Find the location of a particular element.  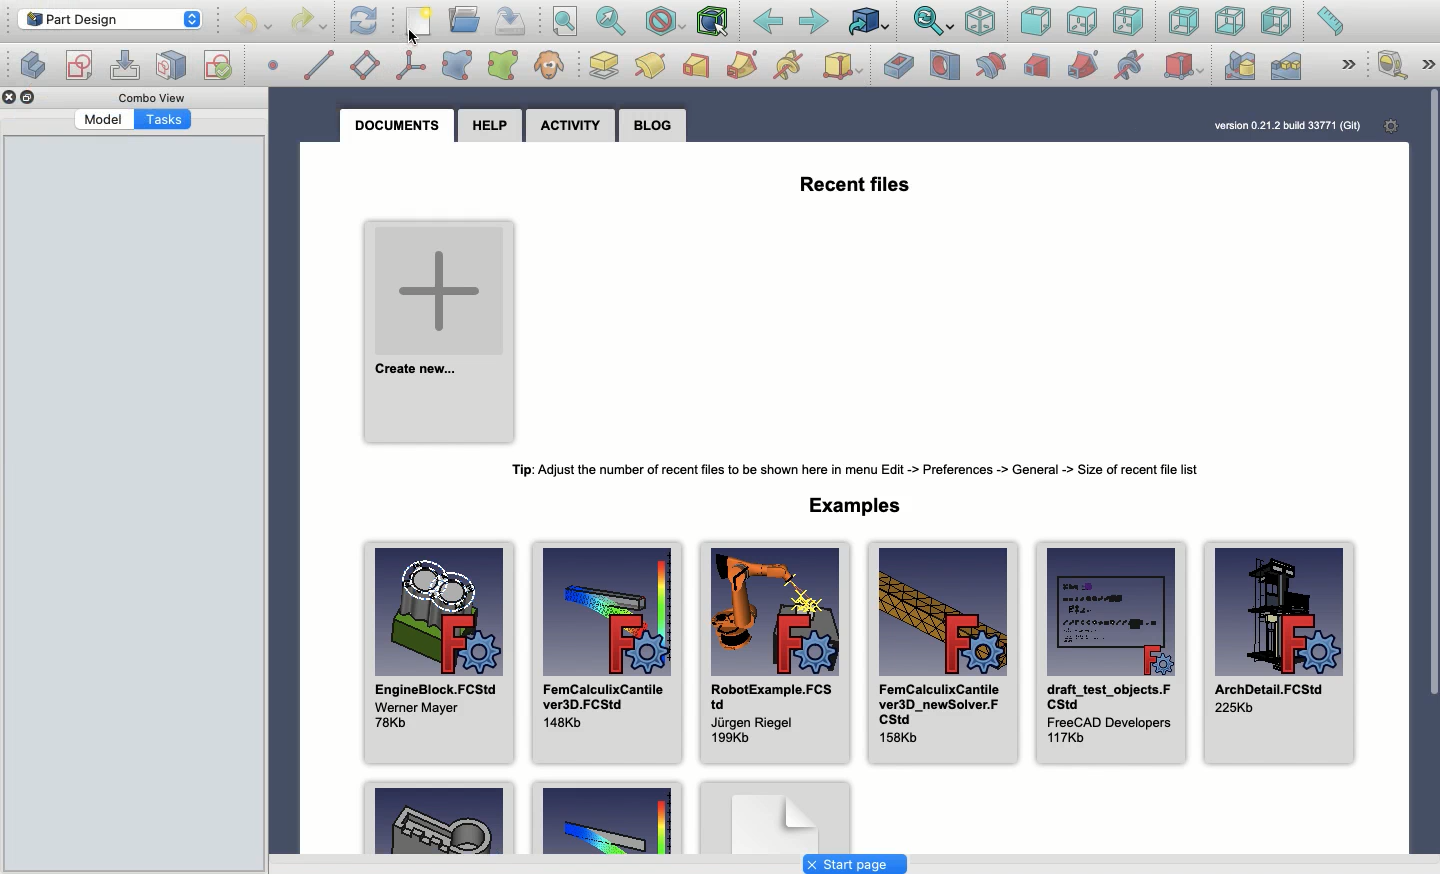

Additive helix is located at coordinates (787, 67).